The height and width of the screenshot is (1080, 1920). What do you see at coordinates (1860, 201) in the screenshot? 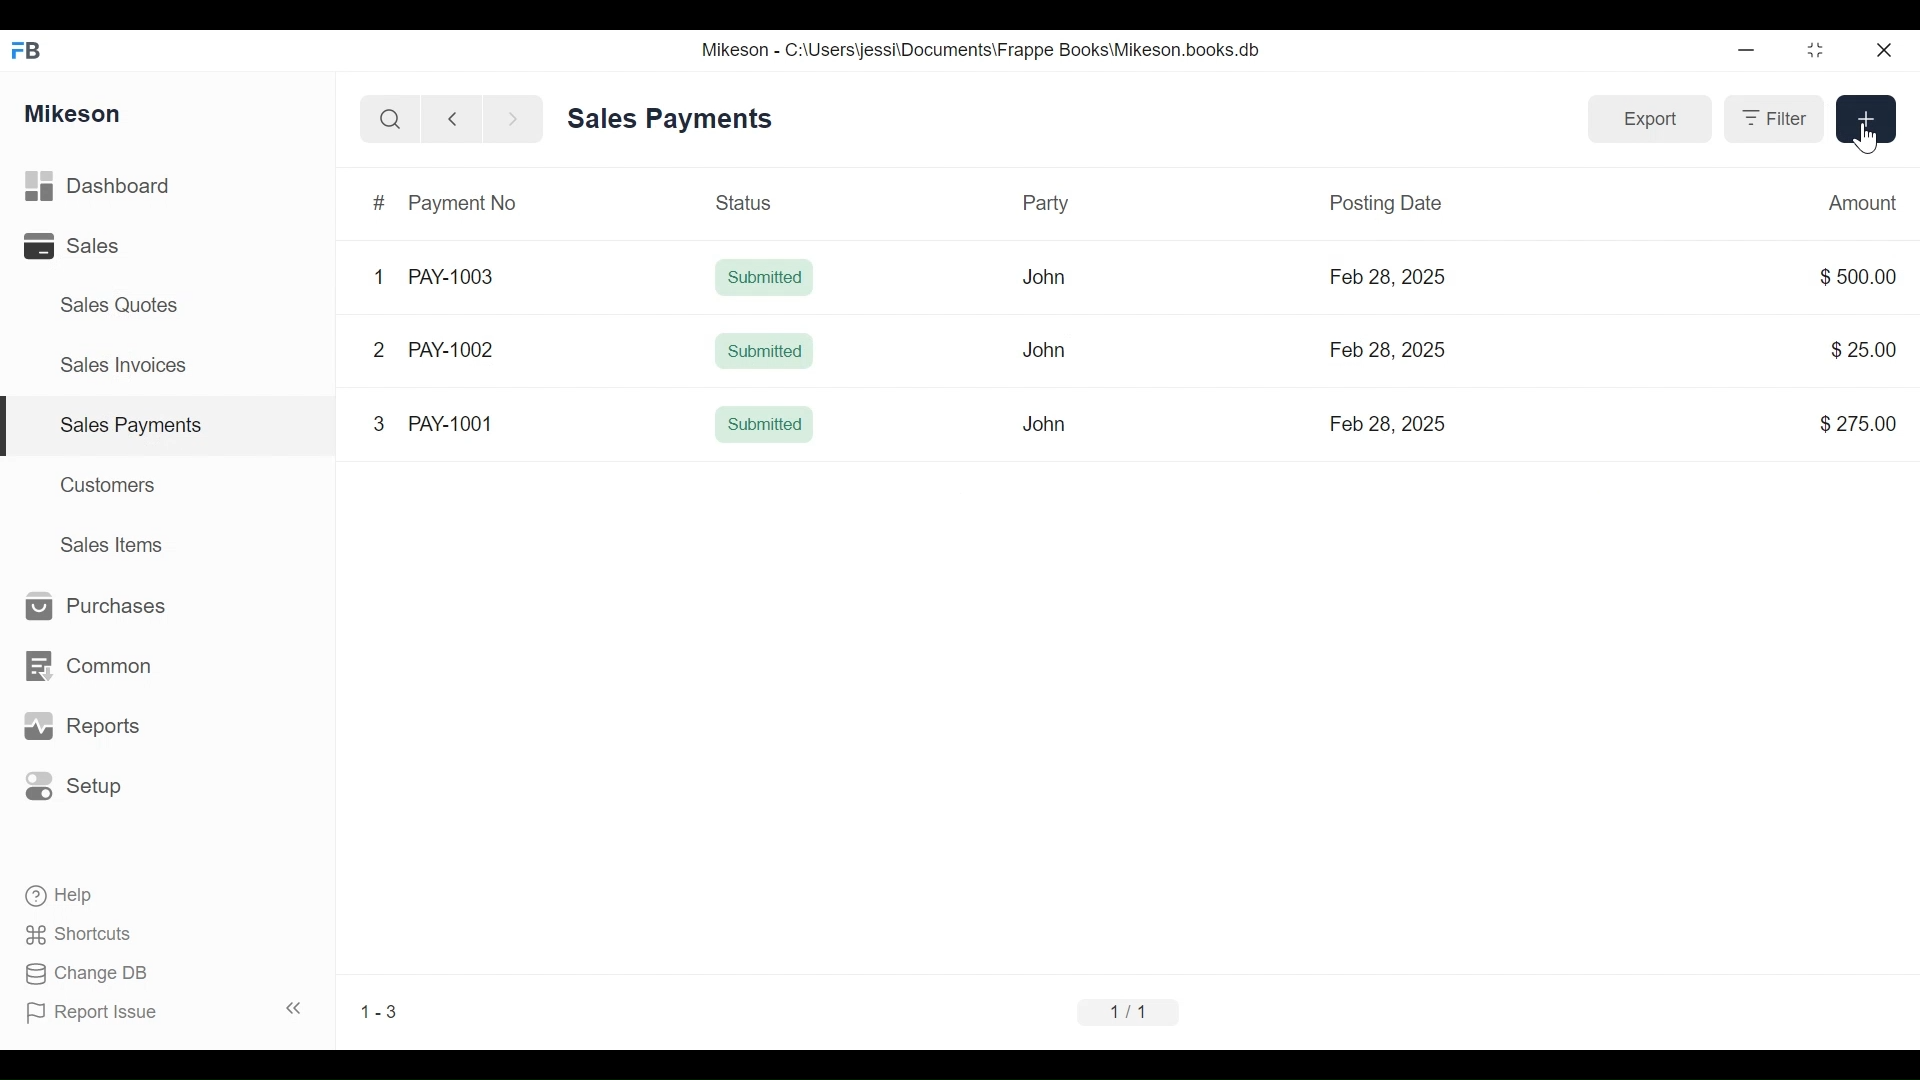
I see `Amount` at bounding box center [1860, 201].